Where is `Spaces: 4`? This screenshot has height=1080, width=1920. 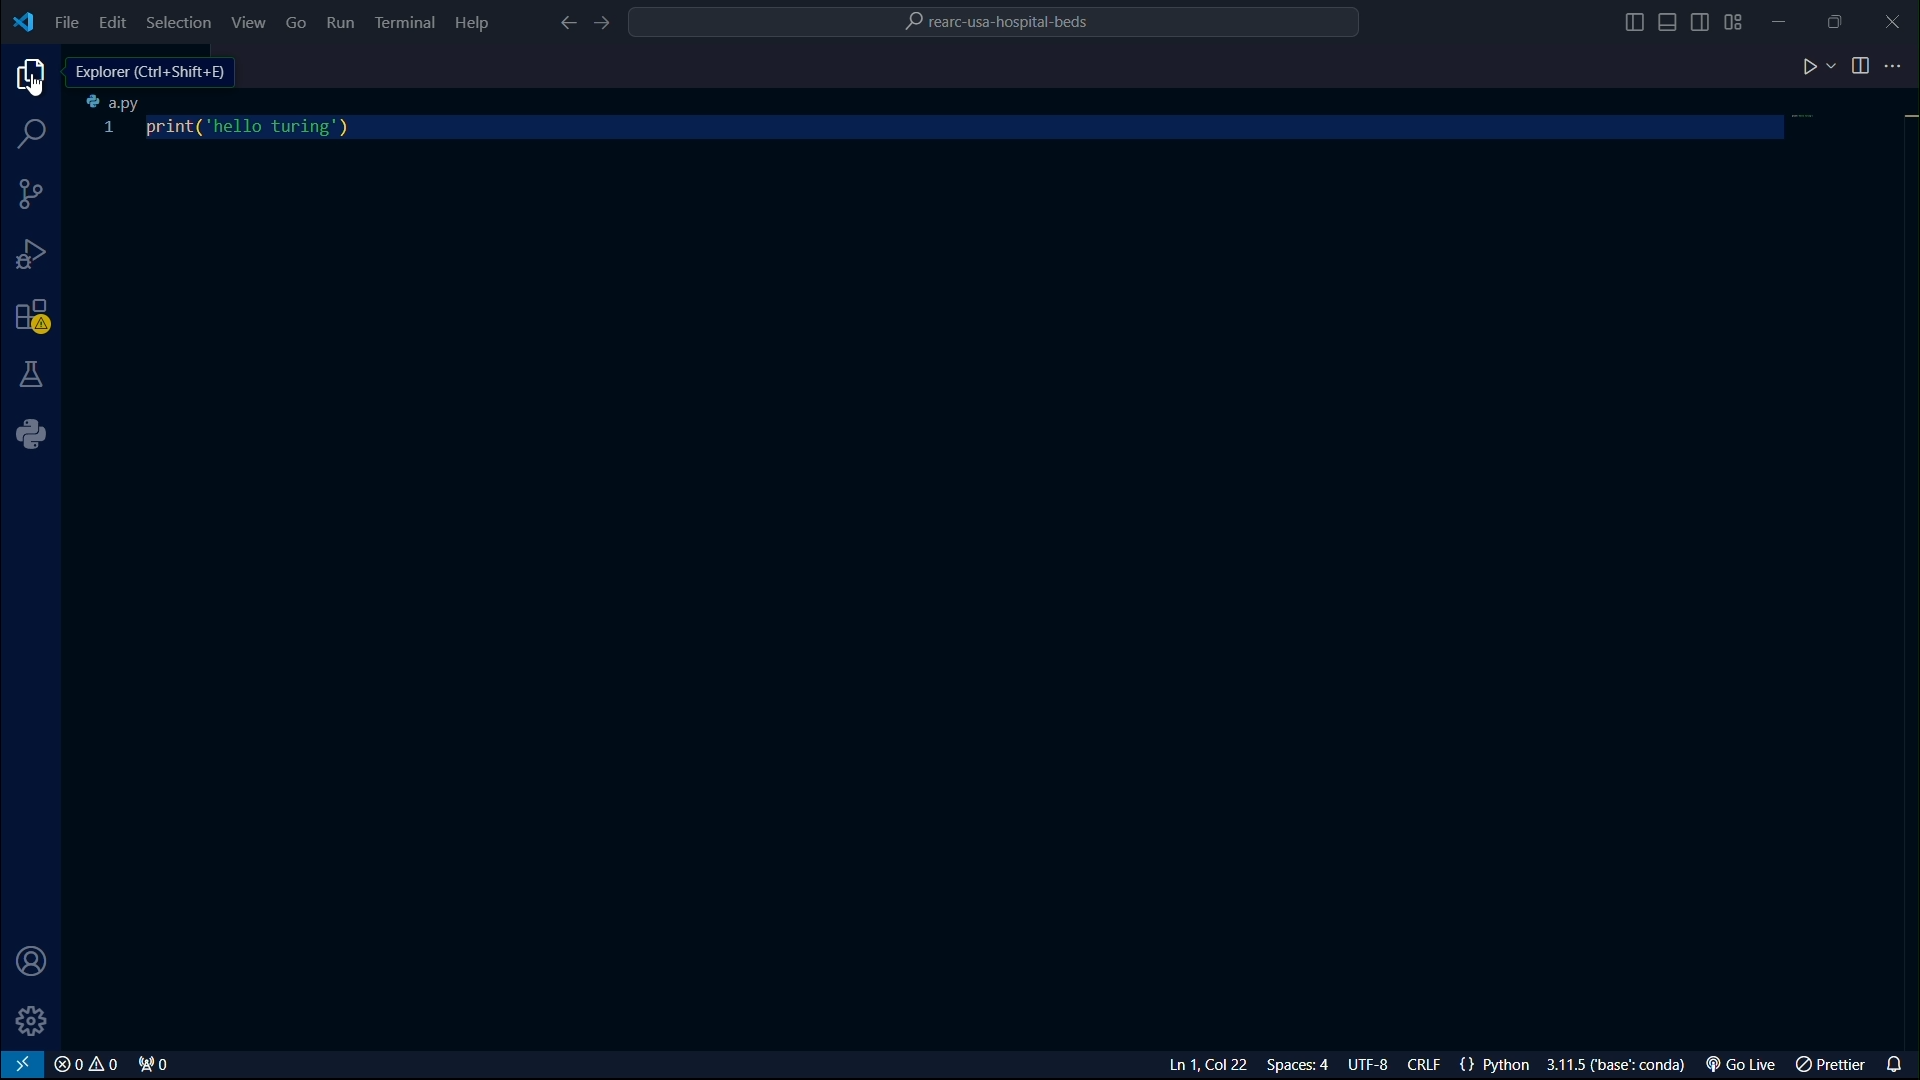
Spaces: 4 is located at coordinates (1303, 1065).